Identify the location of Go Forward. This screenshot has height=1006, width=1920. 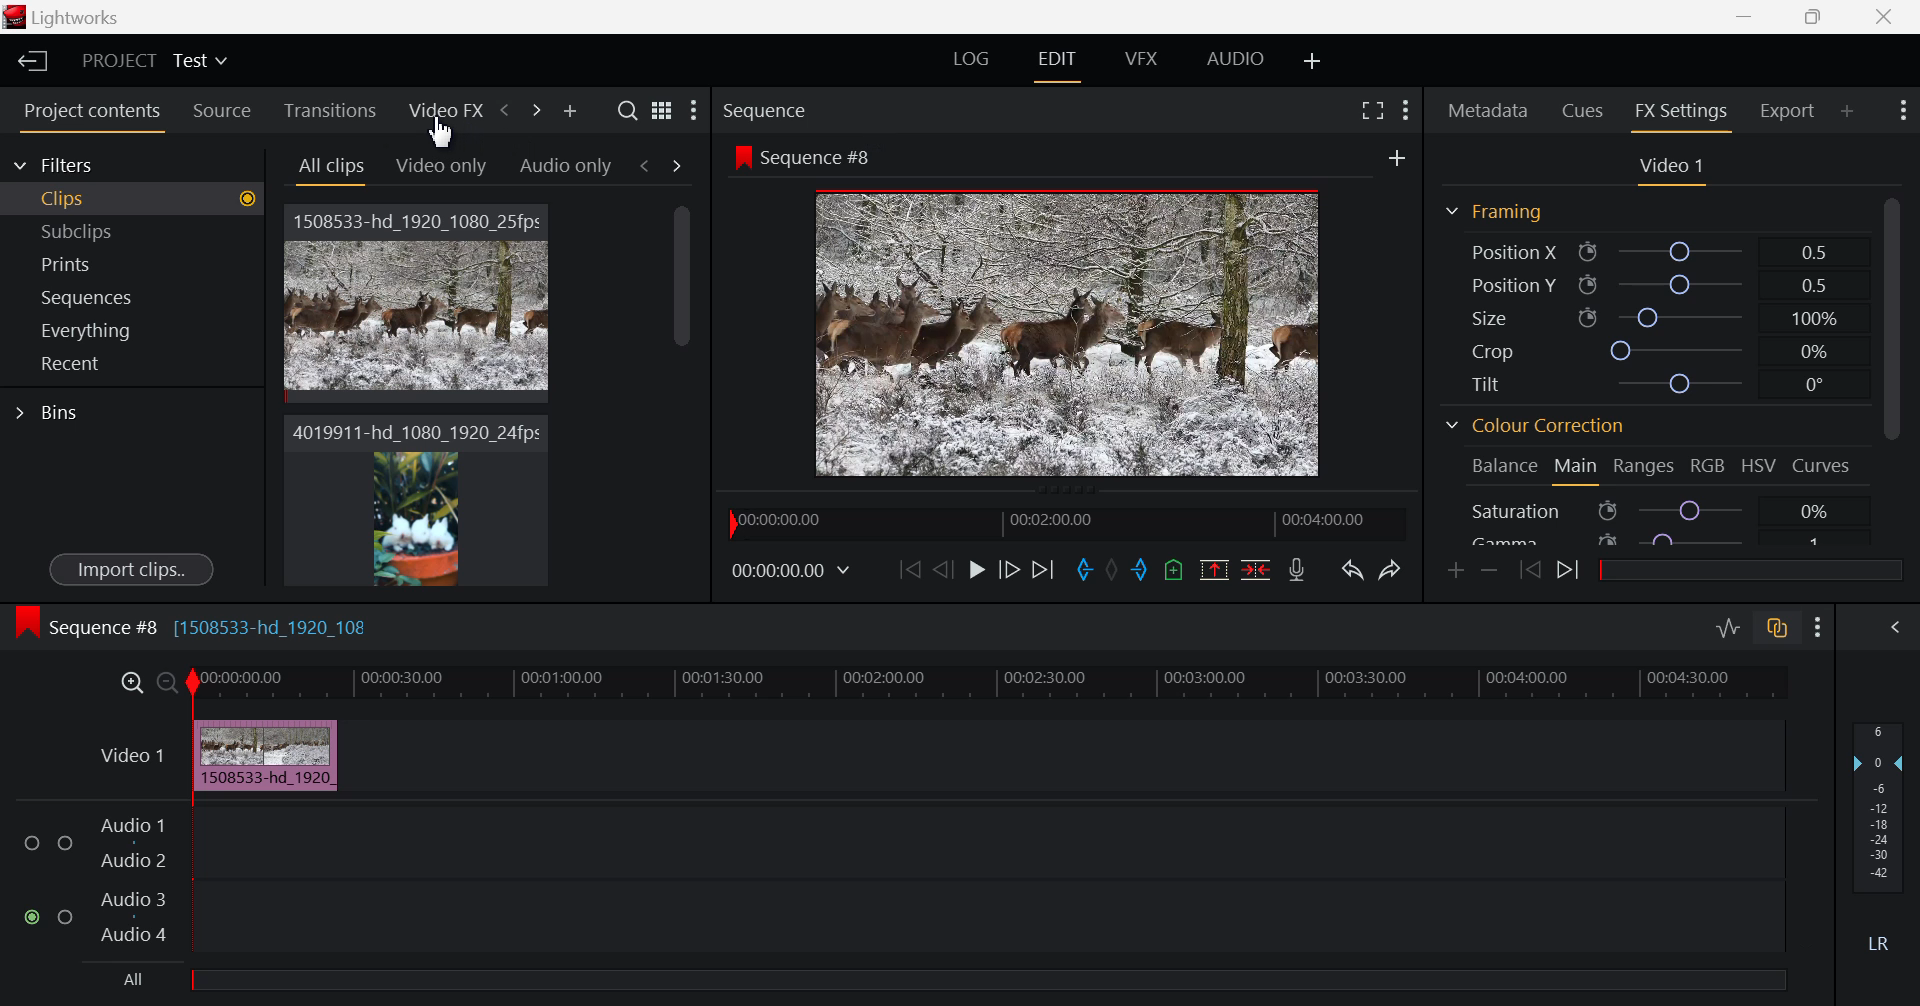
(1013, 573).